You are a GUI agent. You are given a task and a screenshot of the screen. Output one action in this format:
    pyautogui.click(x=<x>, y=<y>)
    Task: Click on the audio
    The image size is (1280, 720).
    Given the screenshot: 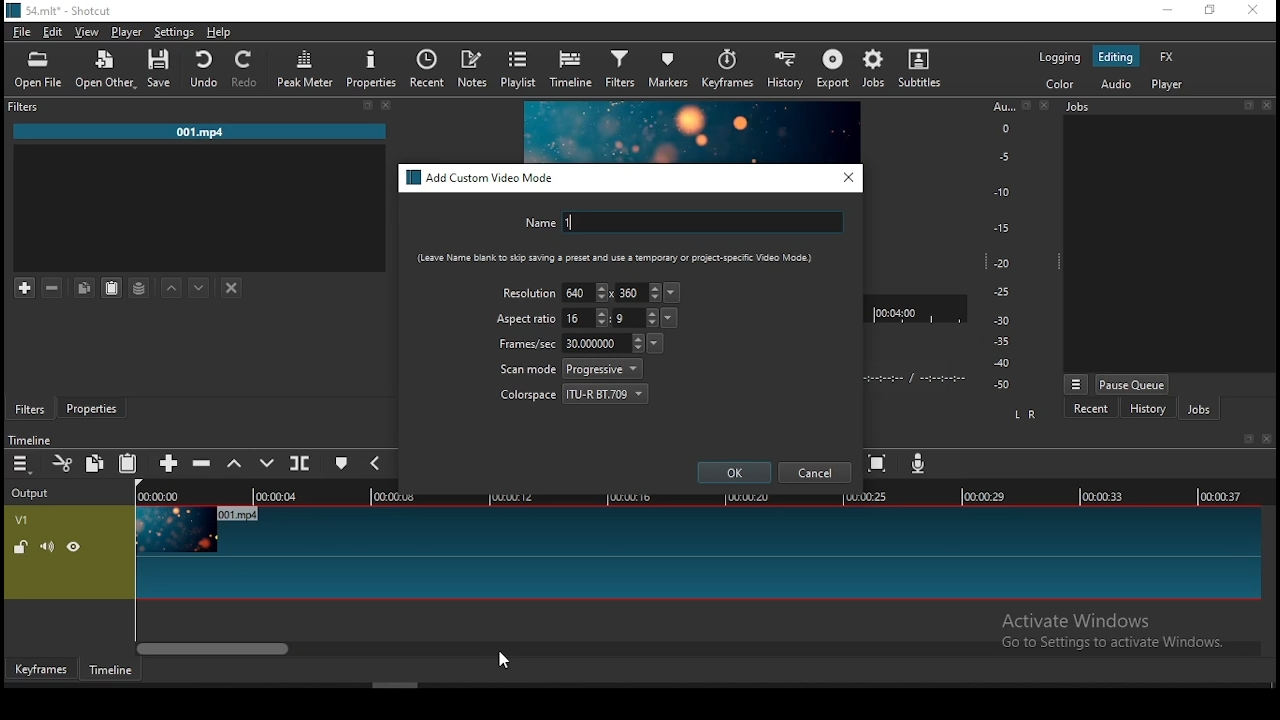 What is the action you would take?
    pyautogui.click(x=1115, y=83)
    